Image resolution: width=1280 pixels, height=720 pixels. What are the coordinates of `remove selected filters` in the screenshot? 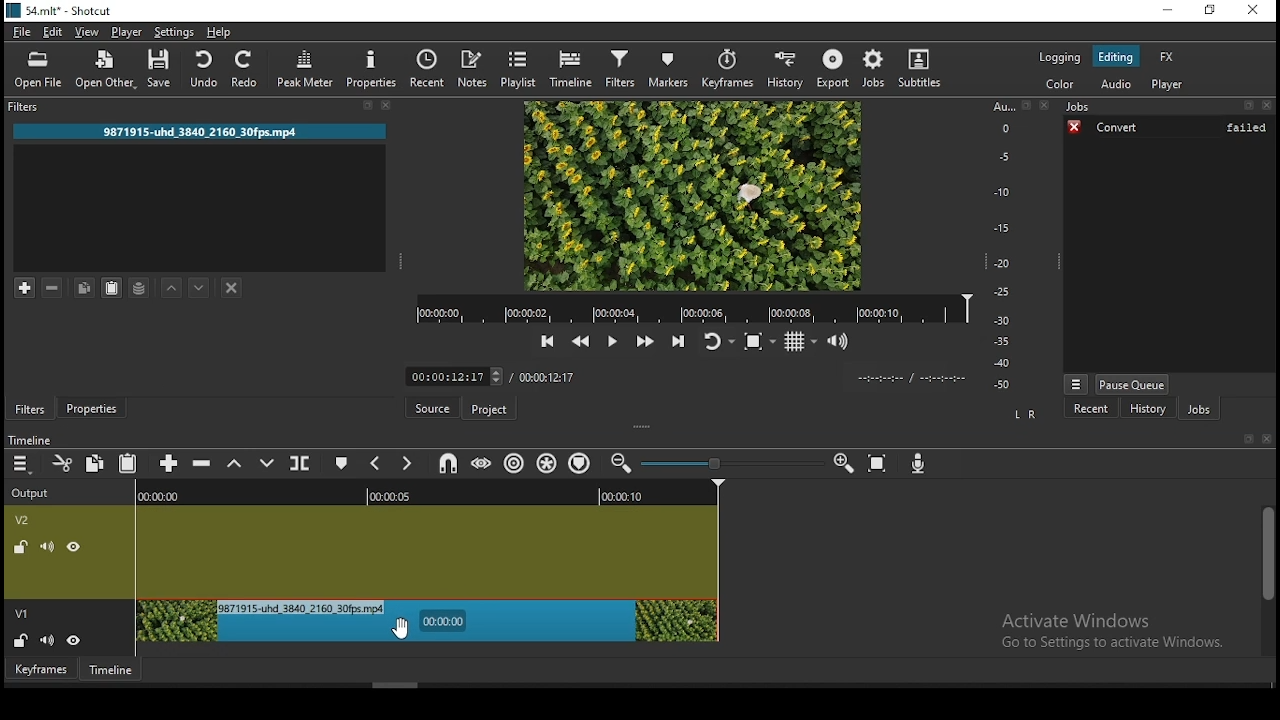 It's located at (55, 286).